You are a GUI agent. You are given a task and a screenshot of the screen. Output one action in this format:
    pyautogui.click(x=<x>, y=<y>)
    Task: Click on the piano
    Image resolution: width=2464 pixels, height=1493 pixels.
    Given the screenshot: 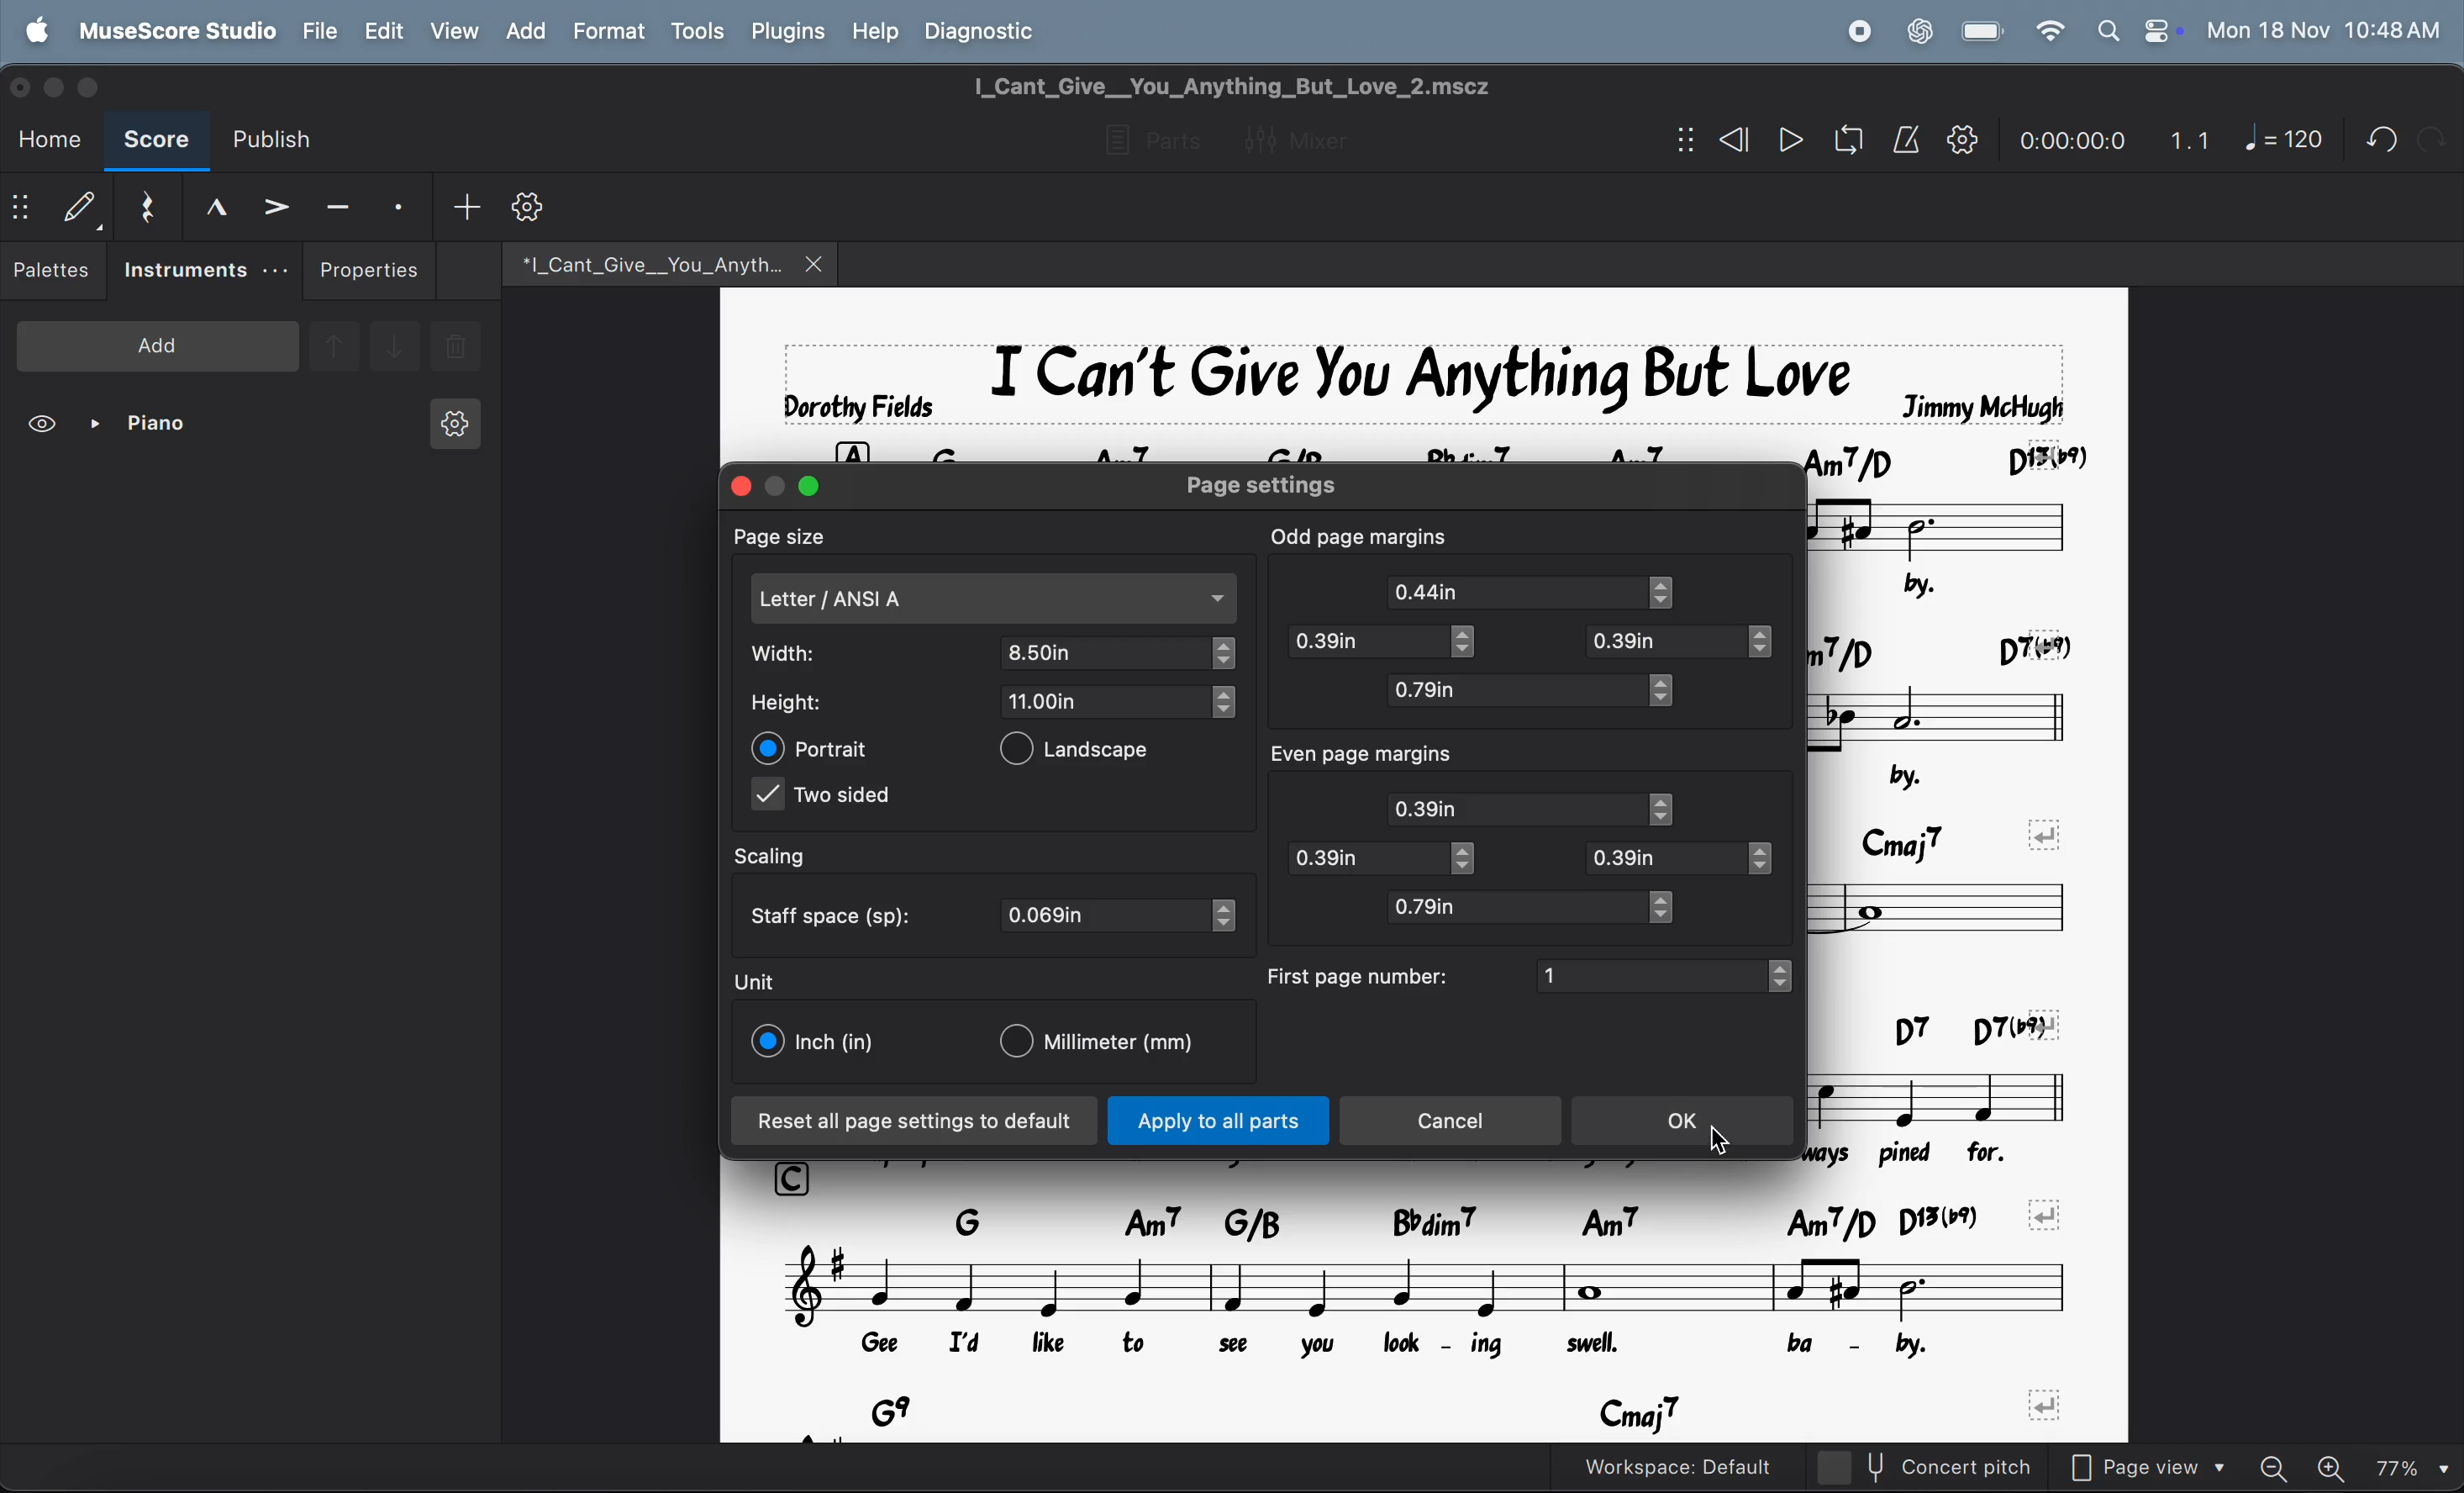 What is the action you would take?
    pyautogui.click(x=147, y=427)
    